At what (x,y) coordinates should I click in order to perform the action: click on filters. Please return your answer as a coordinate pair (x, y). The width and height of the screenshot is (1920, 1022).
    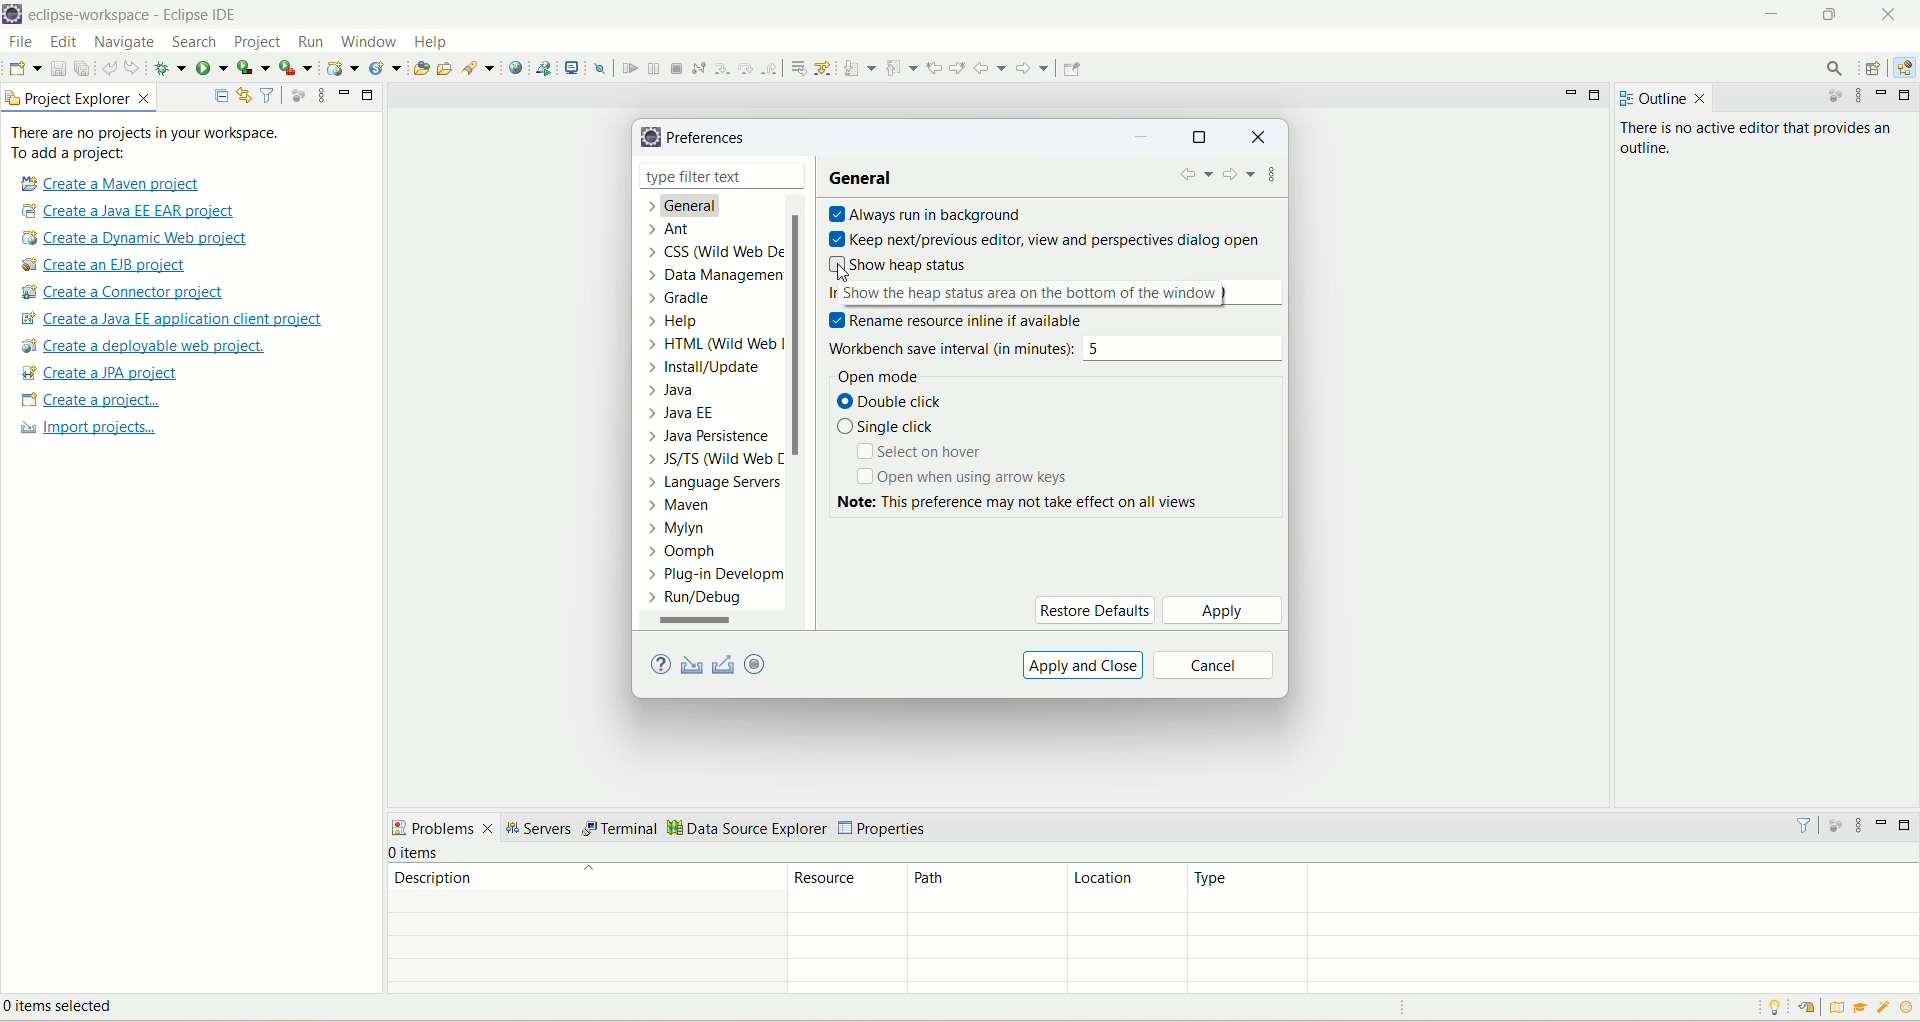
    Looking at the image, I should click on (1803, 824).